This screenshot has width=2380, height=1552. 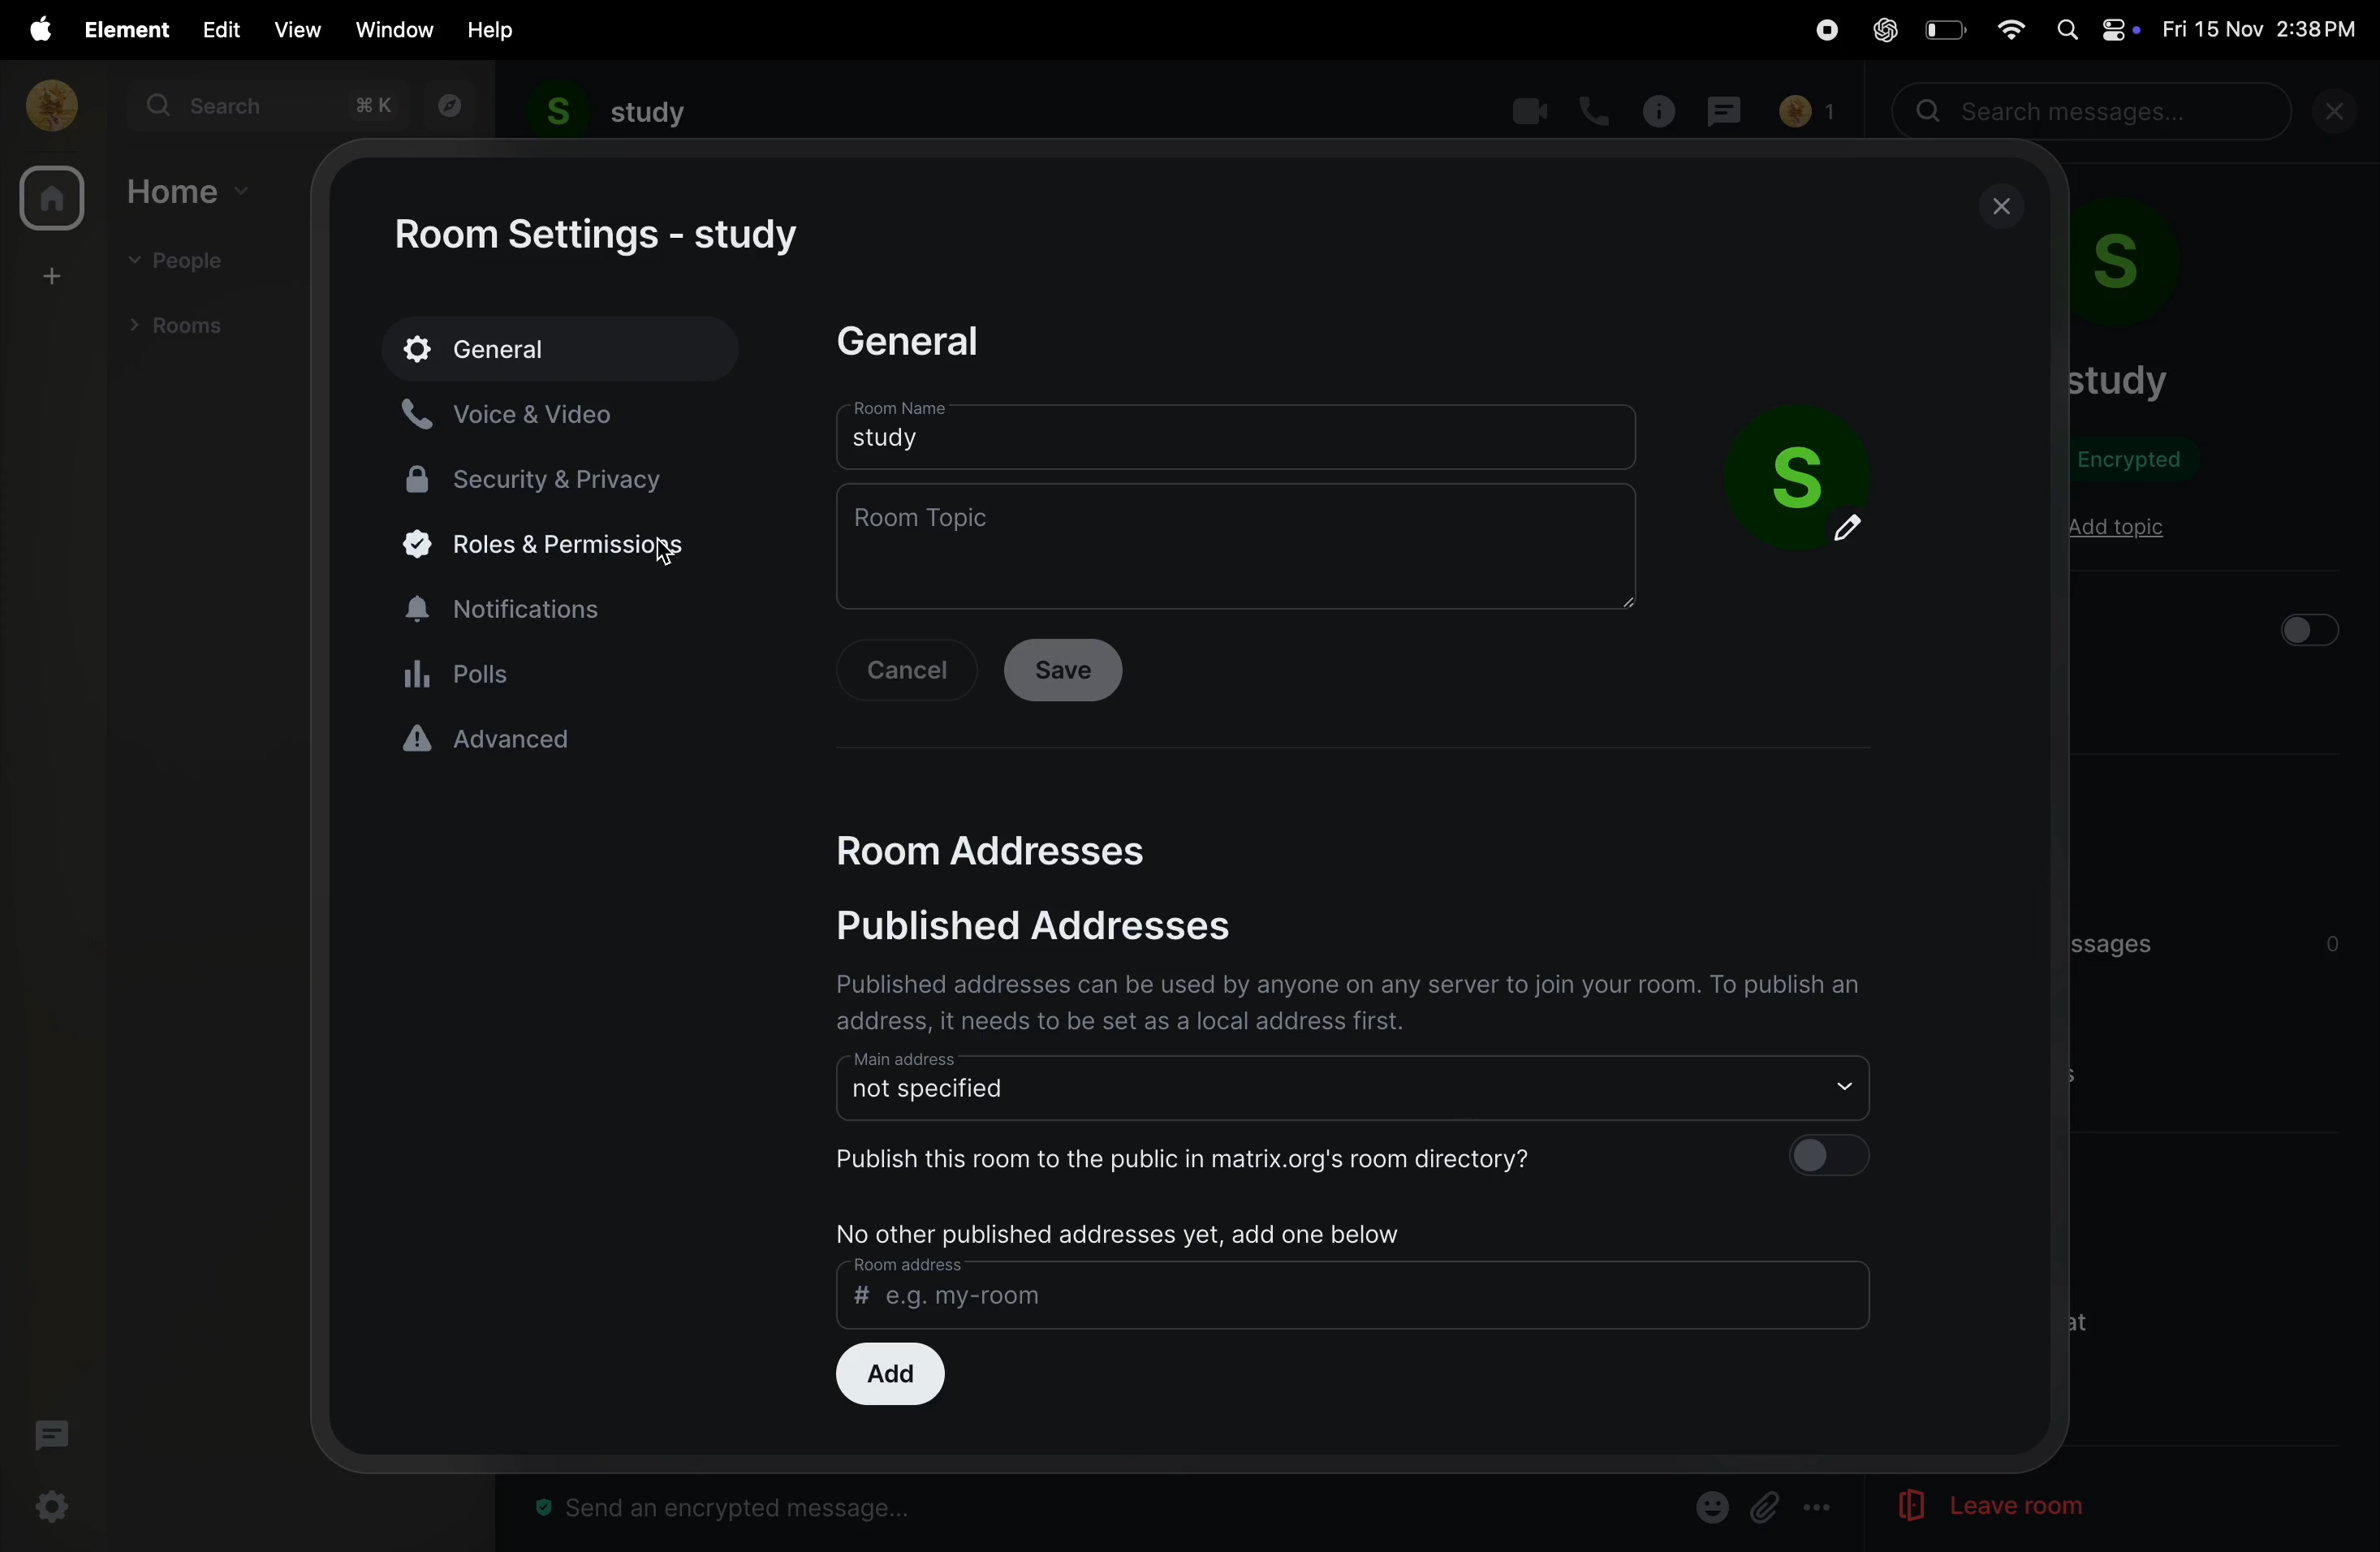 I want to click on save box, so click(x=1811, y=476).